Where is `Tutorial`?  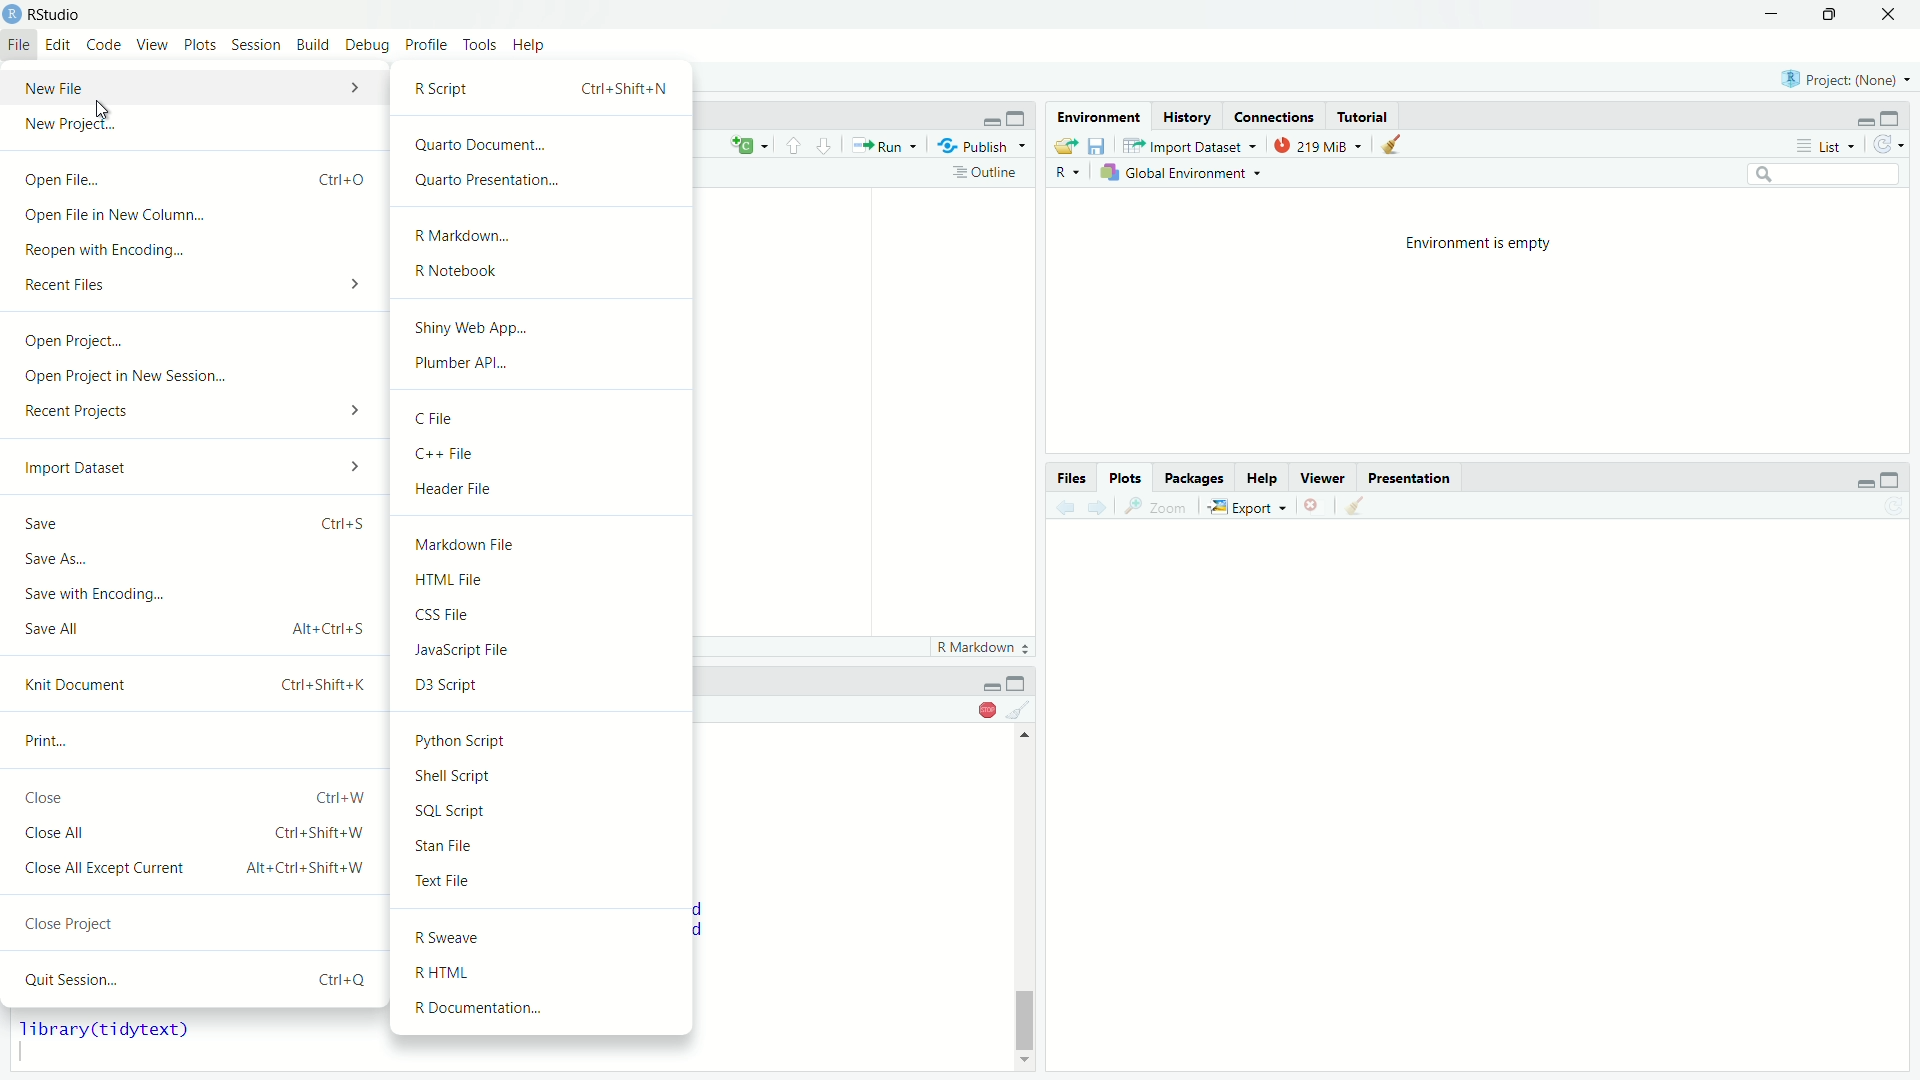 Tutorial is located at coordinates (1363, 117).